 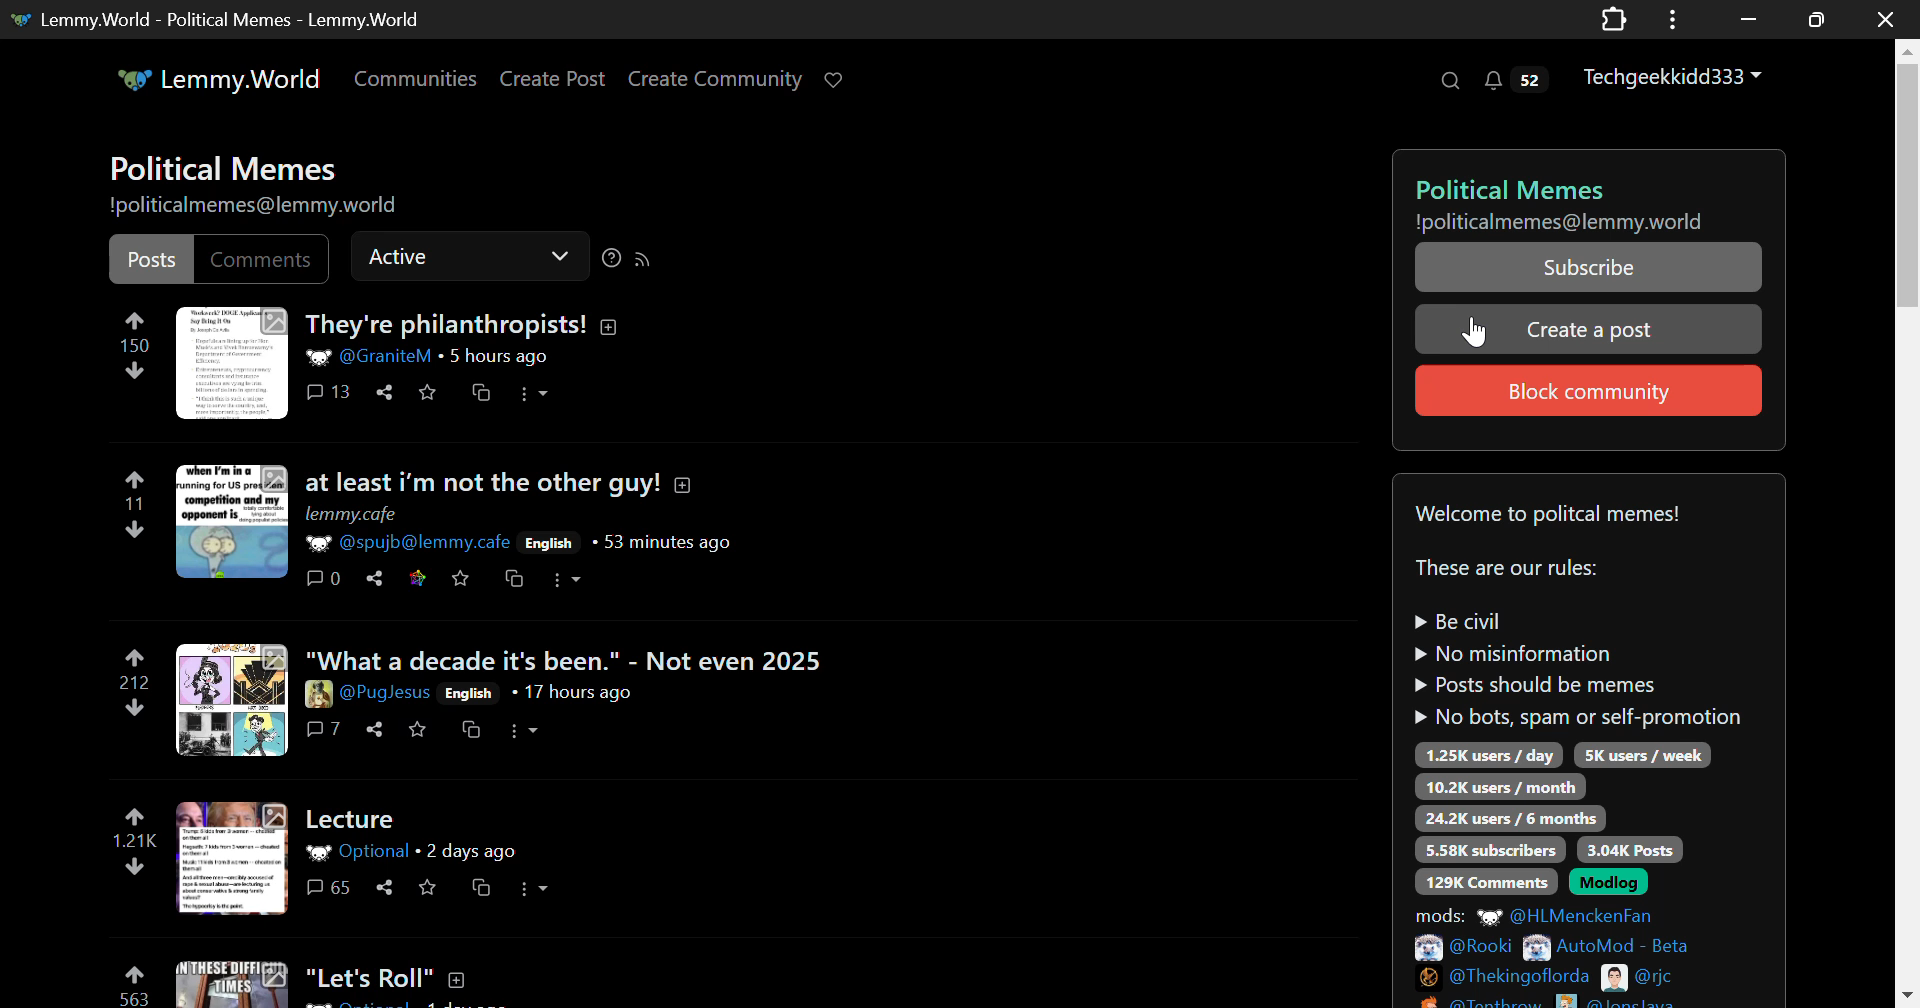 What do you see at coordinates (498, 357) in the screenshot?
I see `5 hours ago` at bounding box center [498, 357].